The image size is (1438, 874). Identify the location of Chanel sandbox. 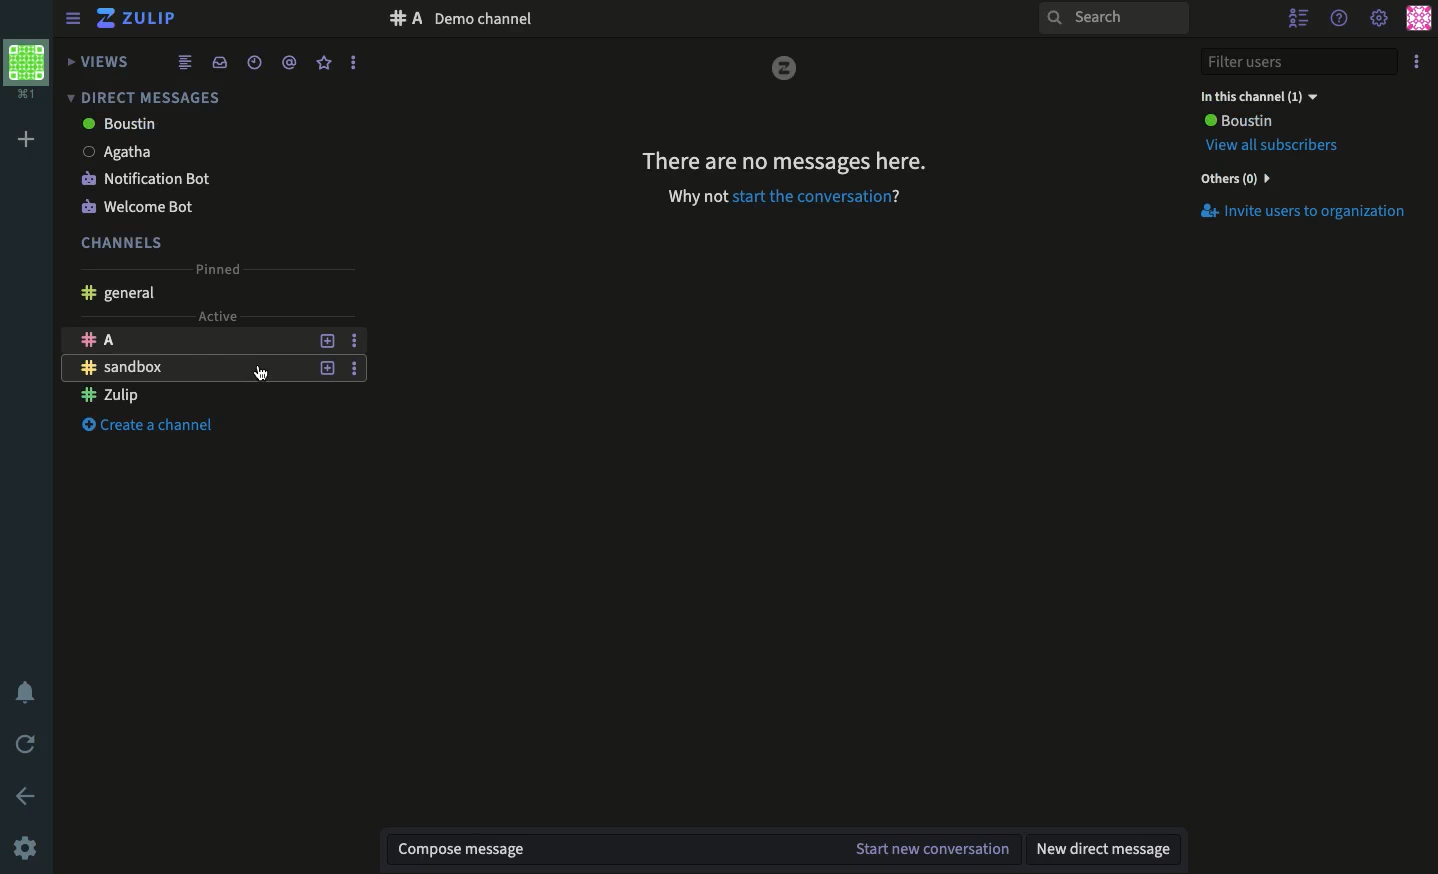
(190, 367).